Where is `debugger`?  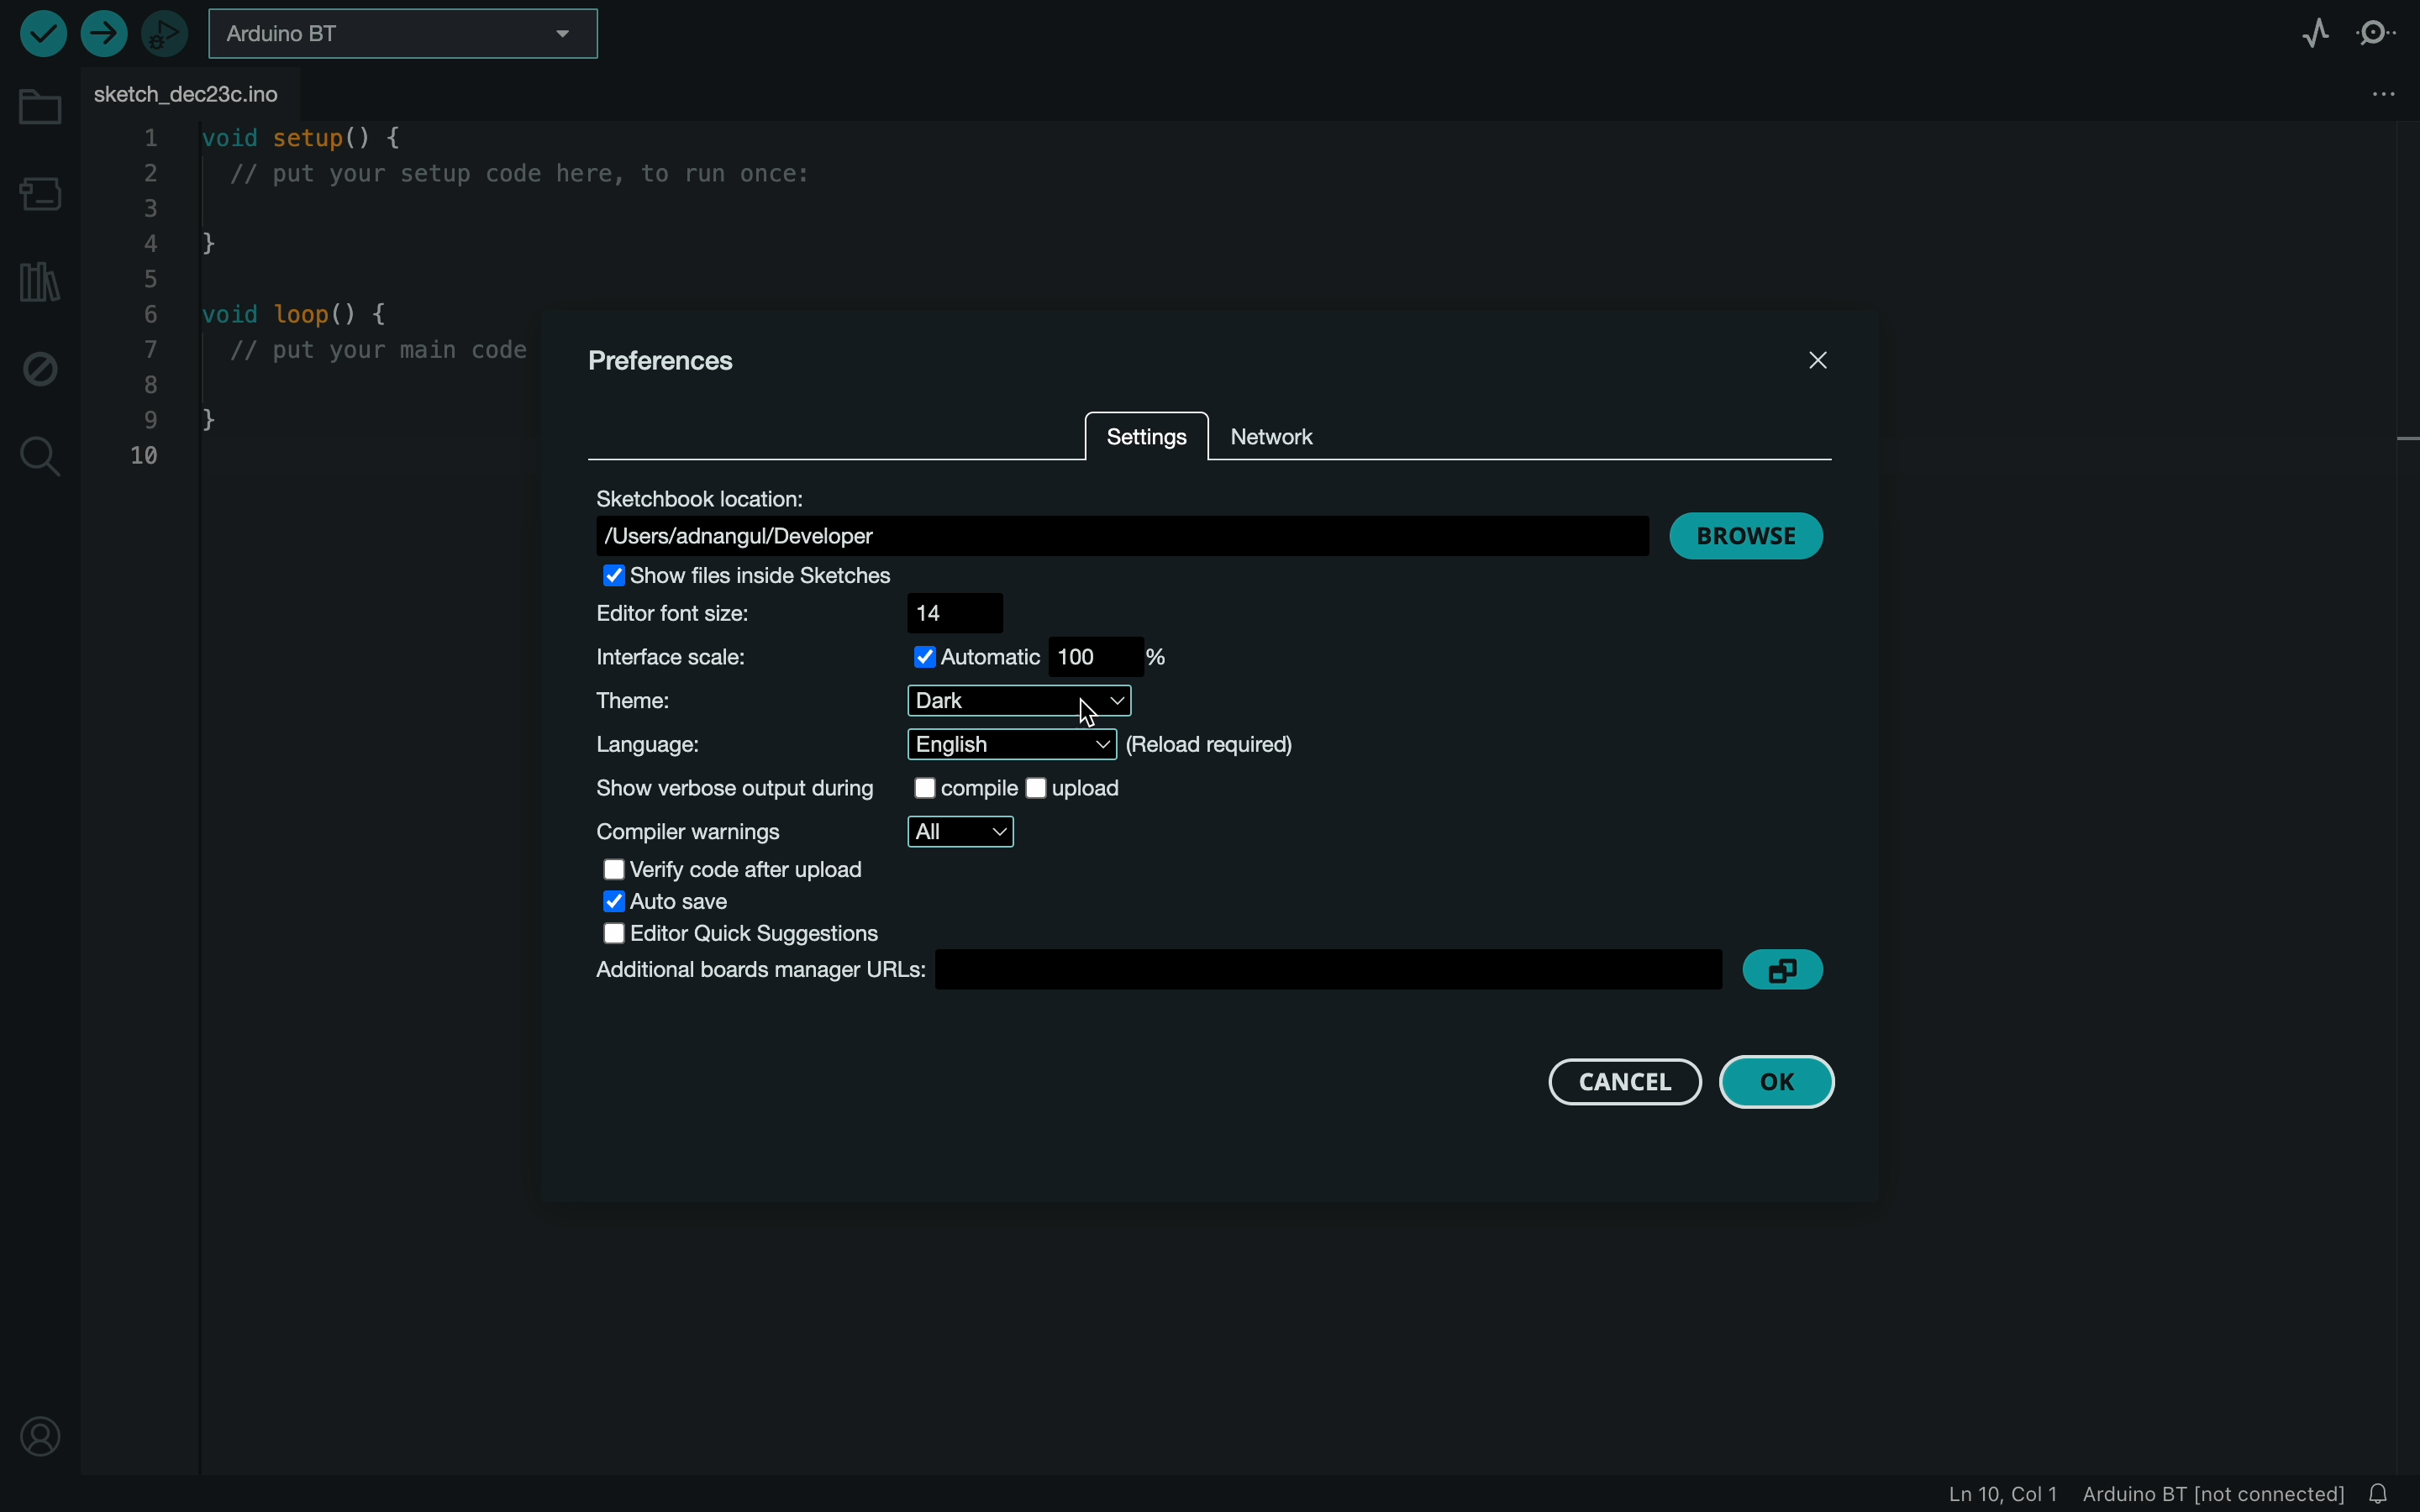 debugger is located at coordinates (167, 32).